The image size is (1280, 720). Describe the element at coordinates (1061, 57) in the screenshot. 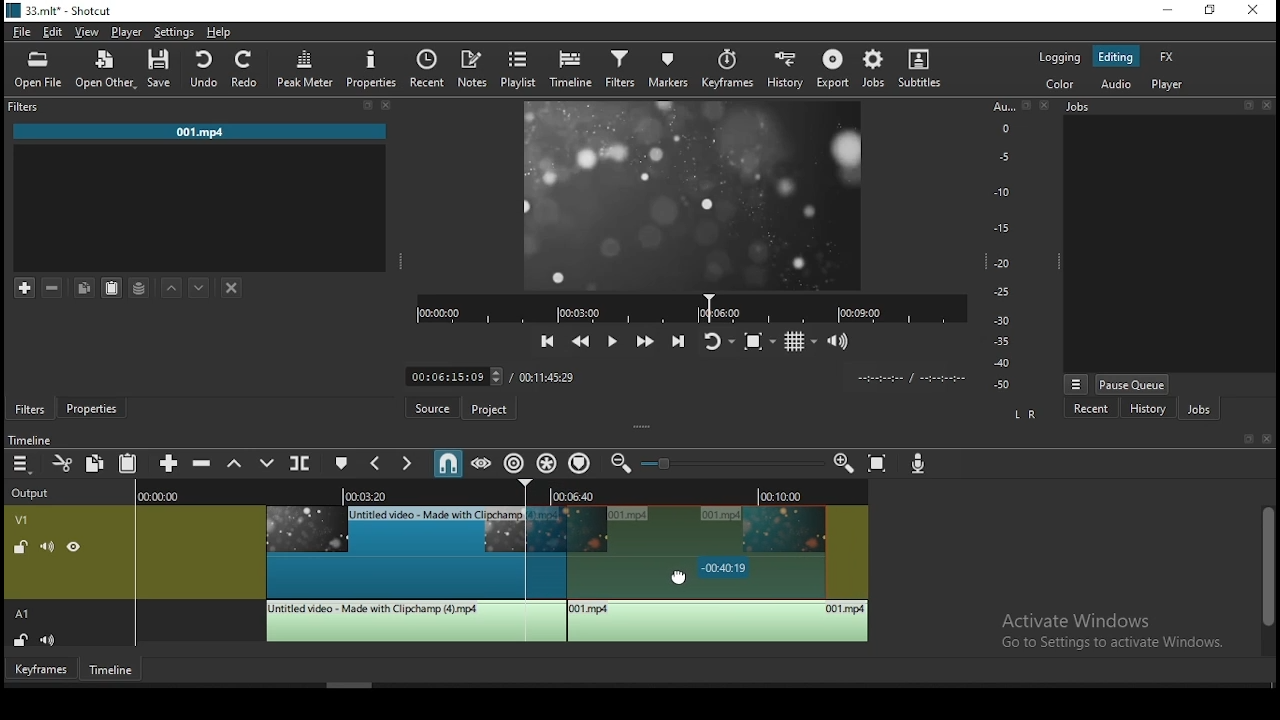

I see `logging` at that location.